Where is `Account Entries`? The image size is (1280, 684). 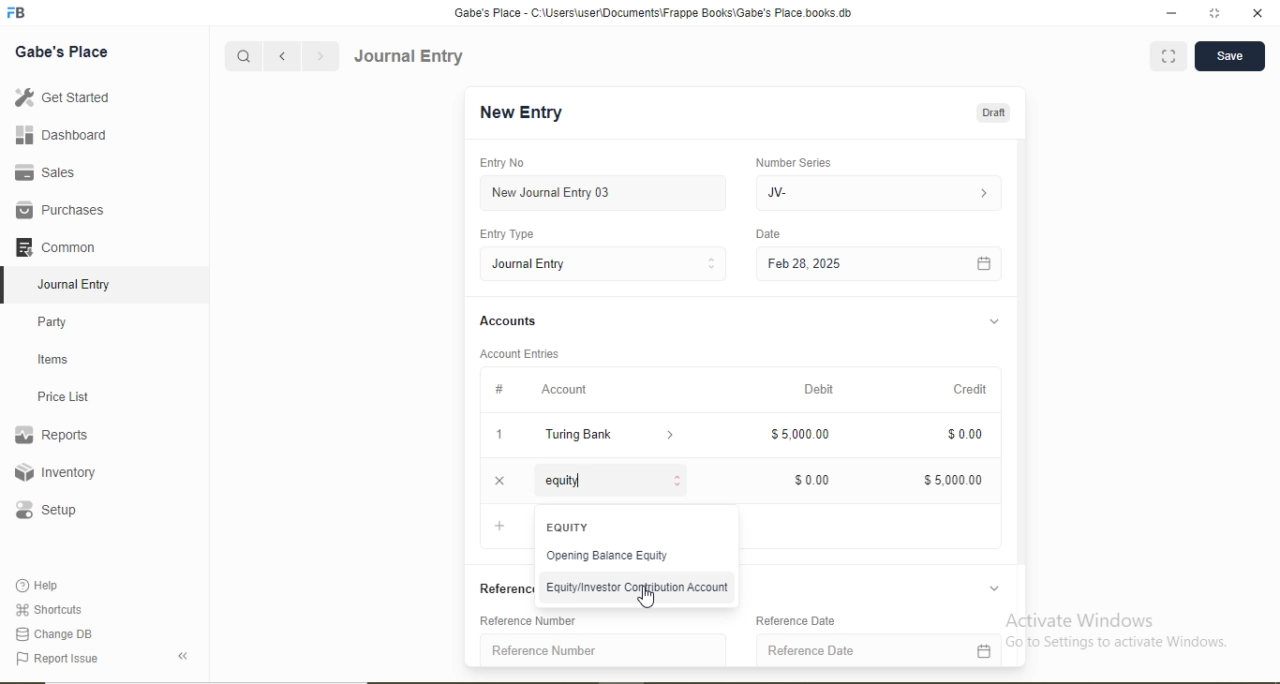
Account Entries is located at coordinates (518, 354).